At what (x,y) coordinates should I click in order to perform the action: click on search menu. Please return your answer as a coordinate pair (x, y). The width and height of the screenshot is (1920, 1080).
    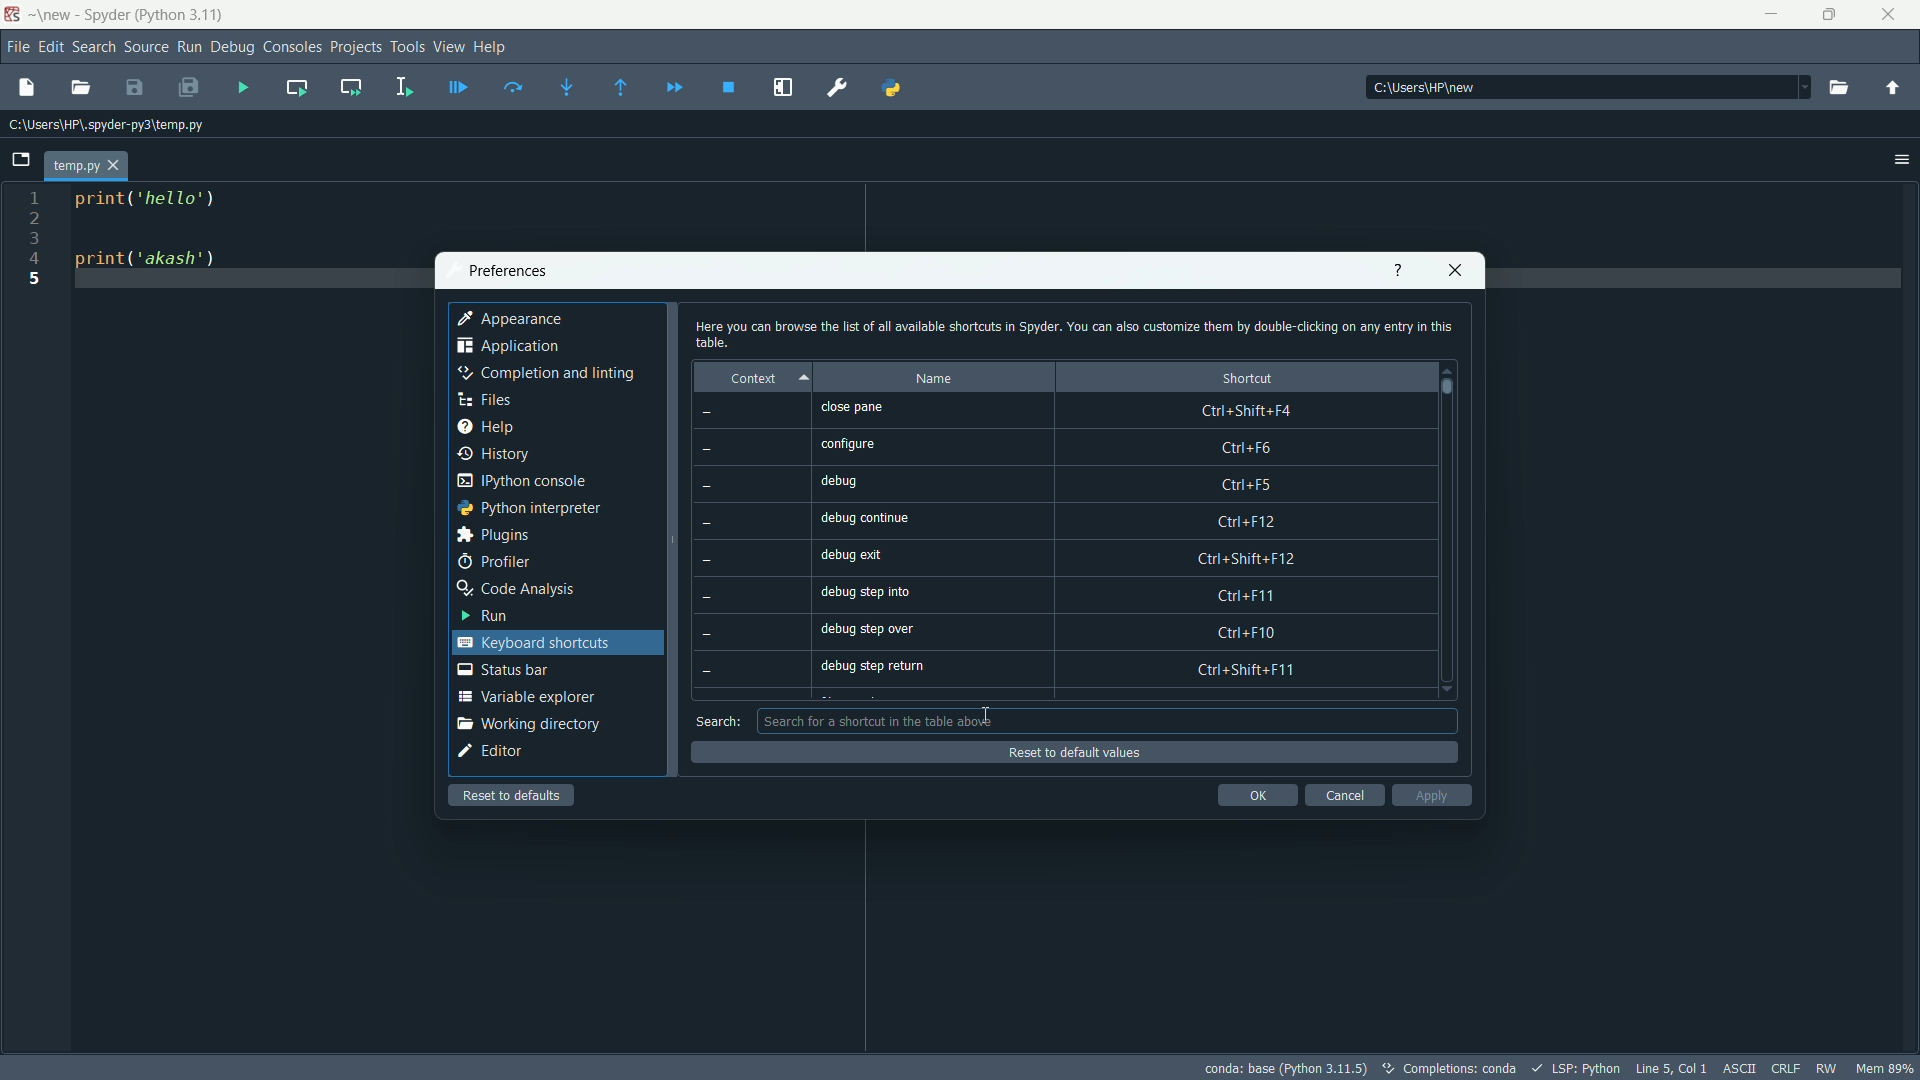
    Looking at the image, I should click on (95, 45).